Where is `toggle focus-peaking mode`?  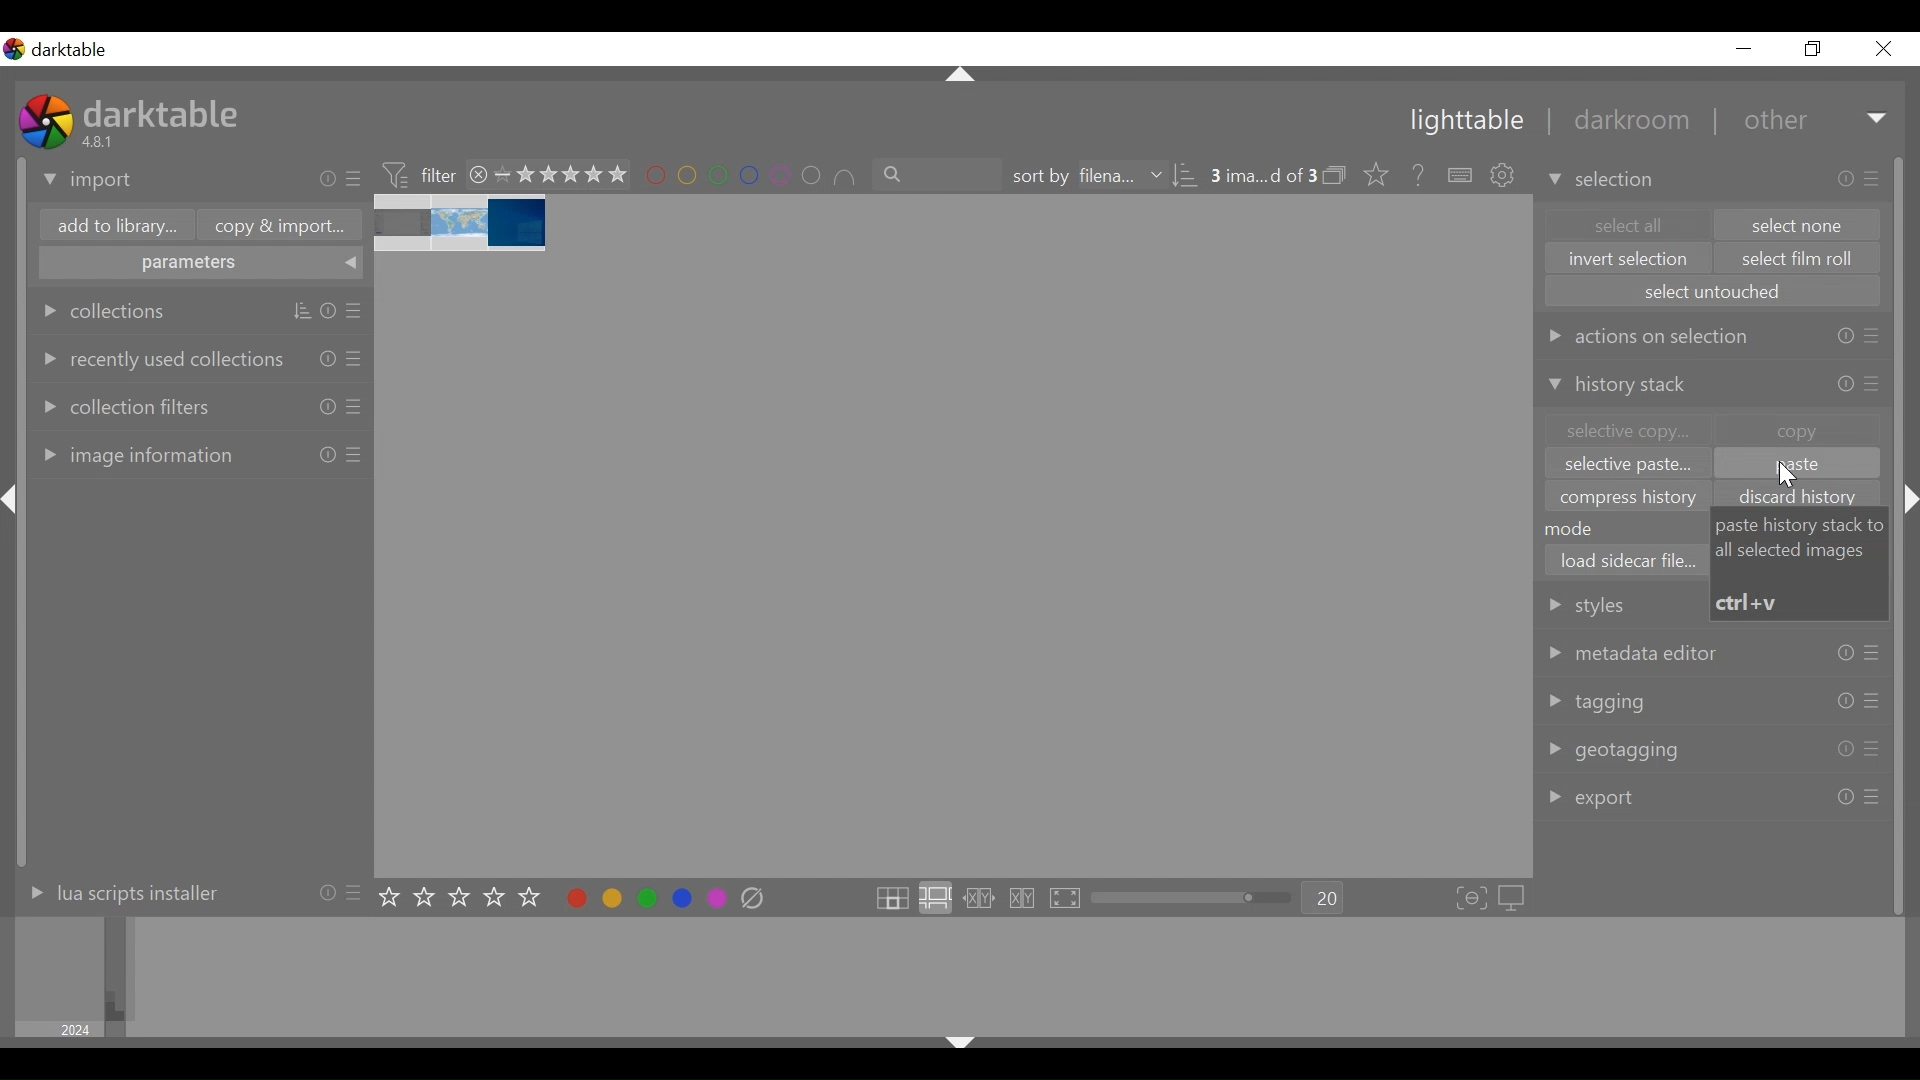 toggle focus-peaking mode is located at coordinates (1472, 899).